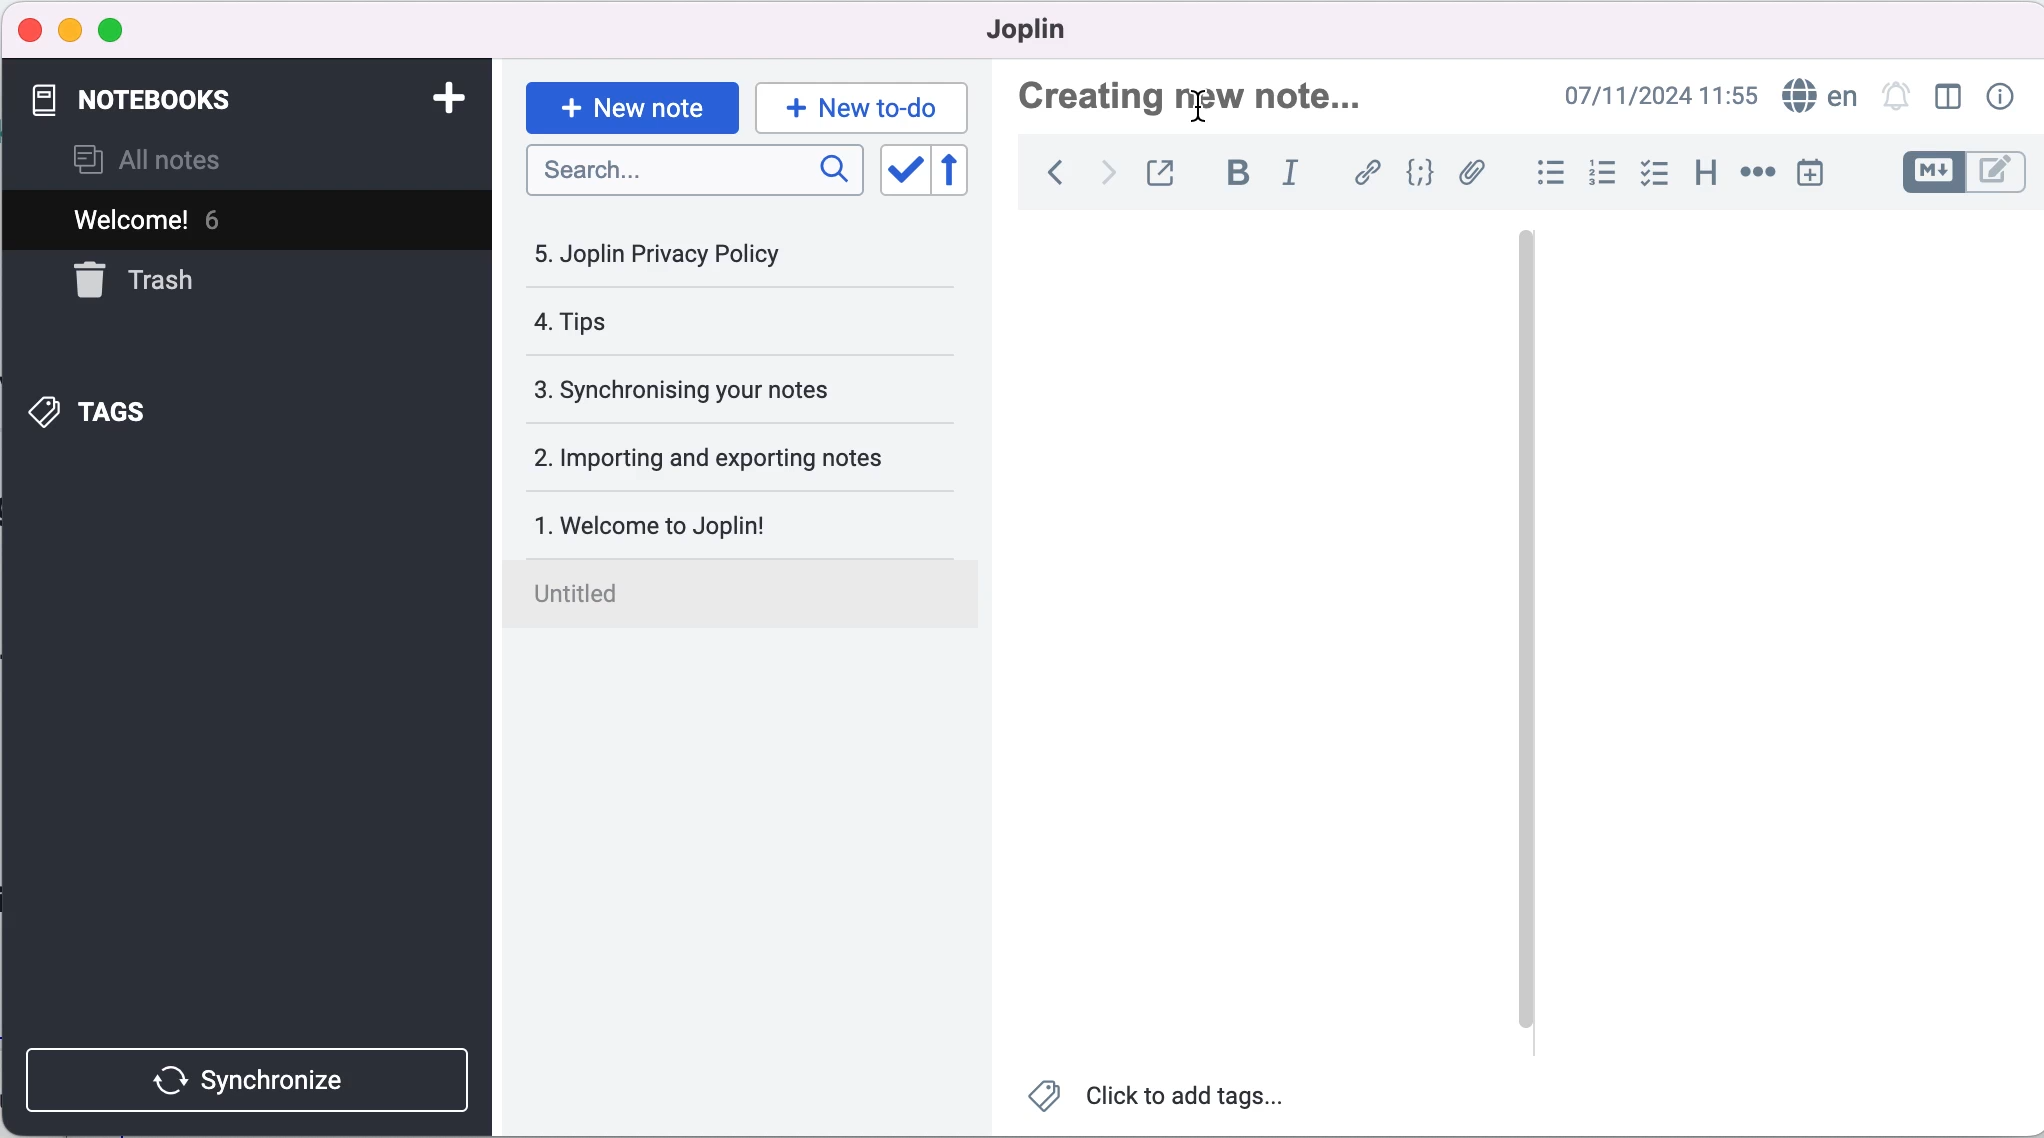  I want to click on add notebook, so click(438, 102).